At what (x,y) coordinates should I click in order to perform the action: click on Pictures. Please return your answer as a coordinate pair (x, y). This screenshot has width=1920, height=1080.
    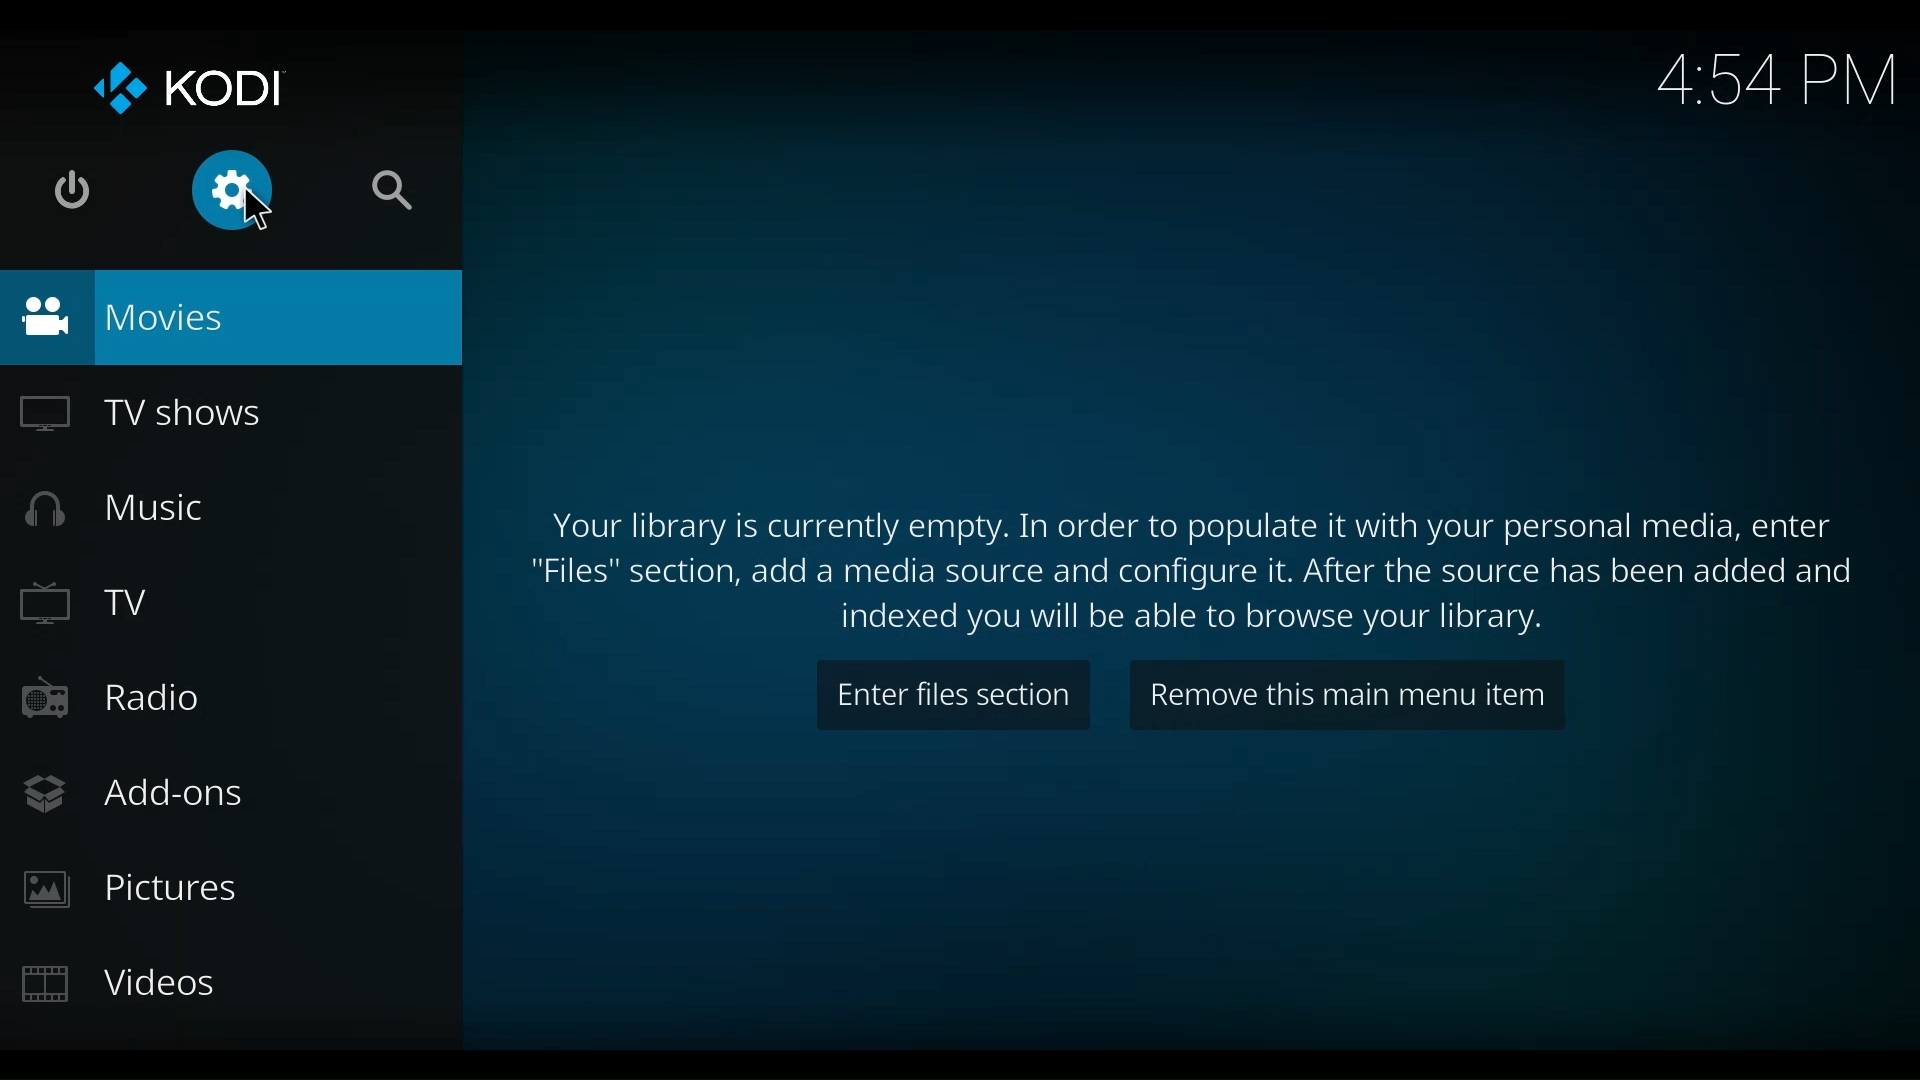
    Looking at the image, I should click on (128, 889).